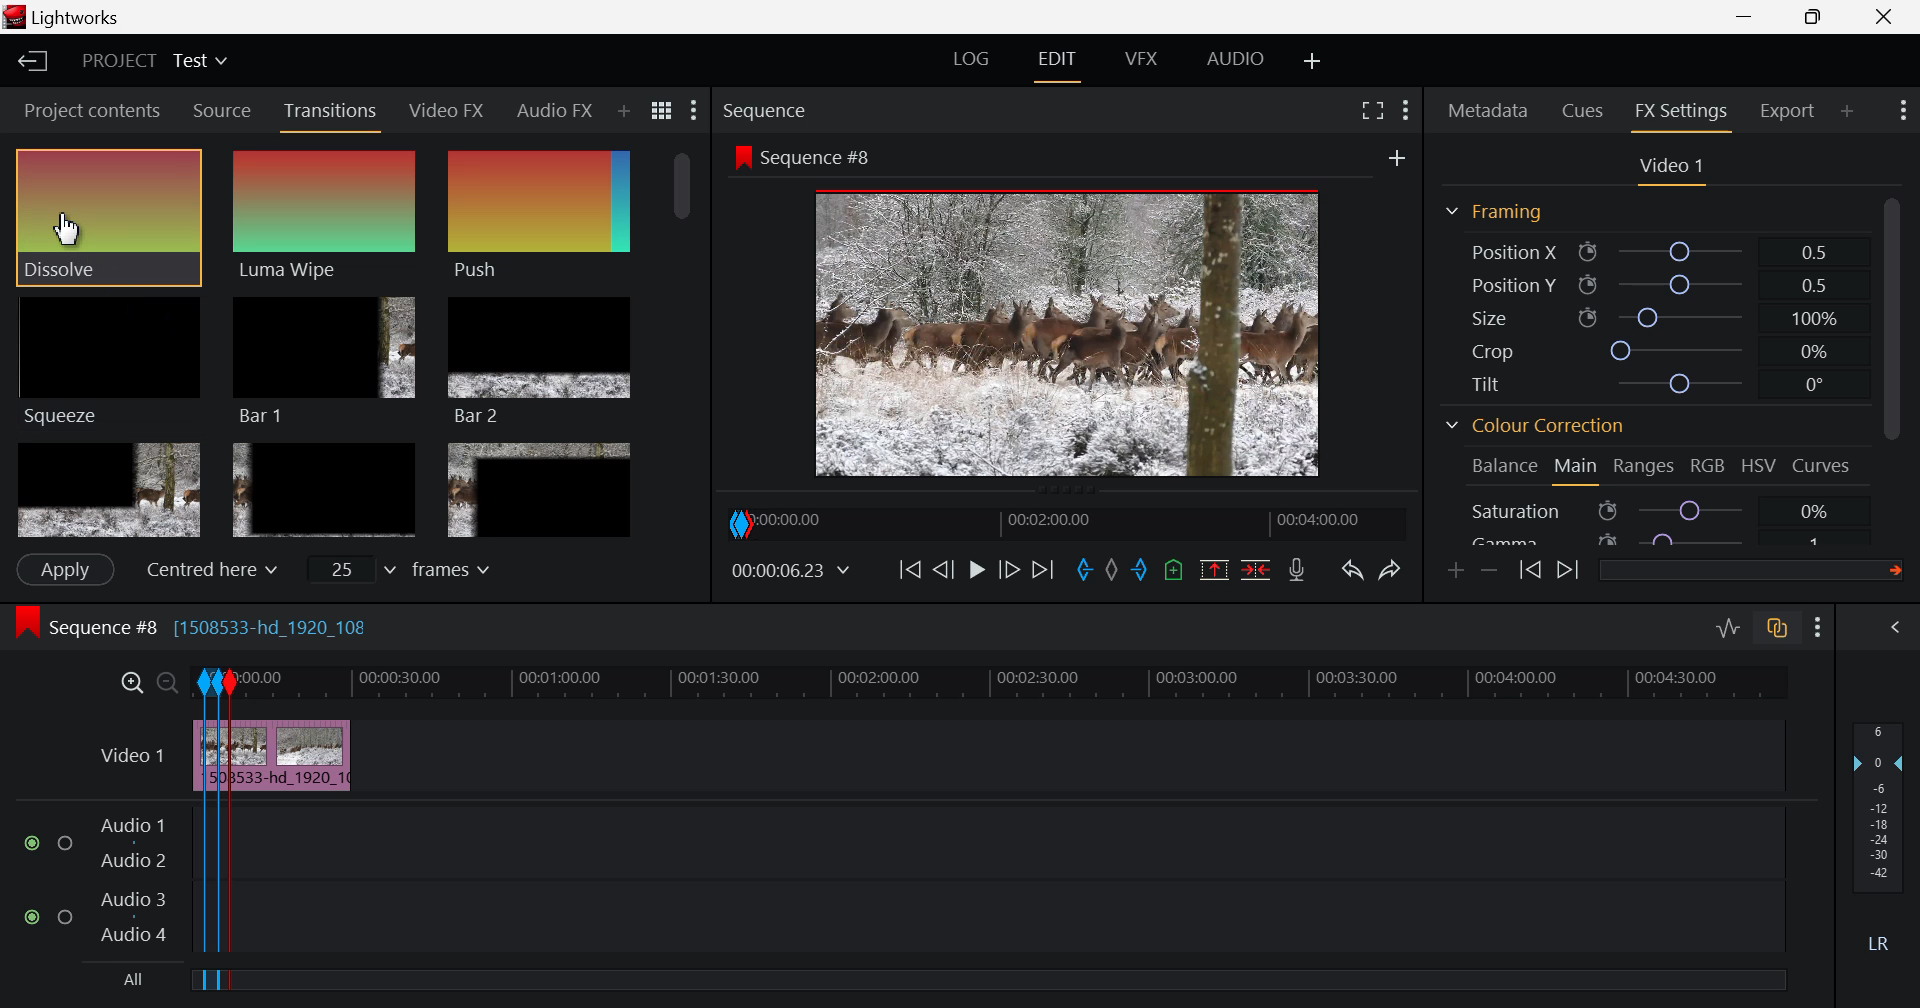 Image resolution: width=1920 pixels, height=1008 pixels. Describe the element at coordinates (943, 569) in the screenshot. I see `Go Back` at that location.